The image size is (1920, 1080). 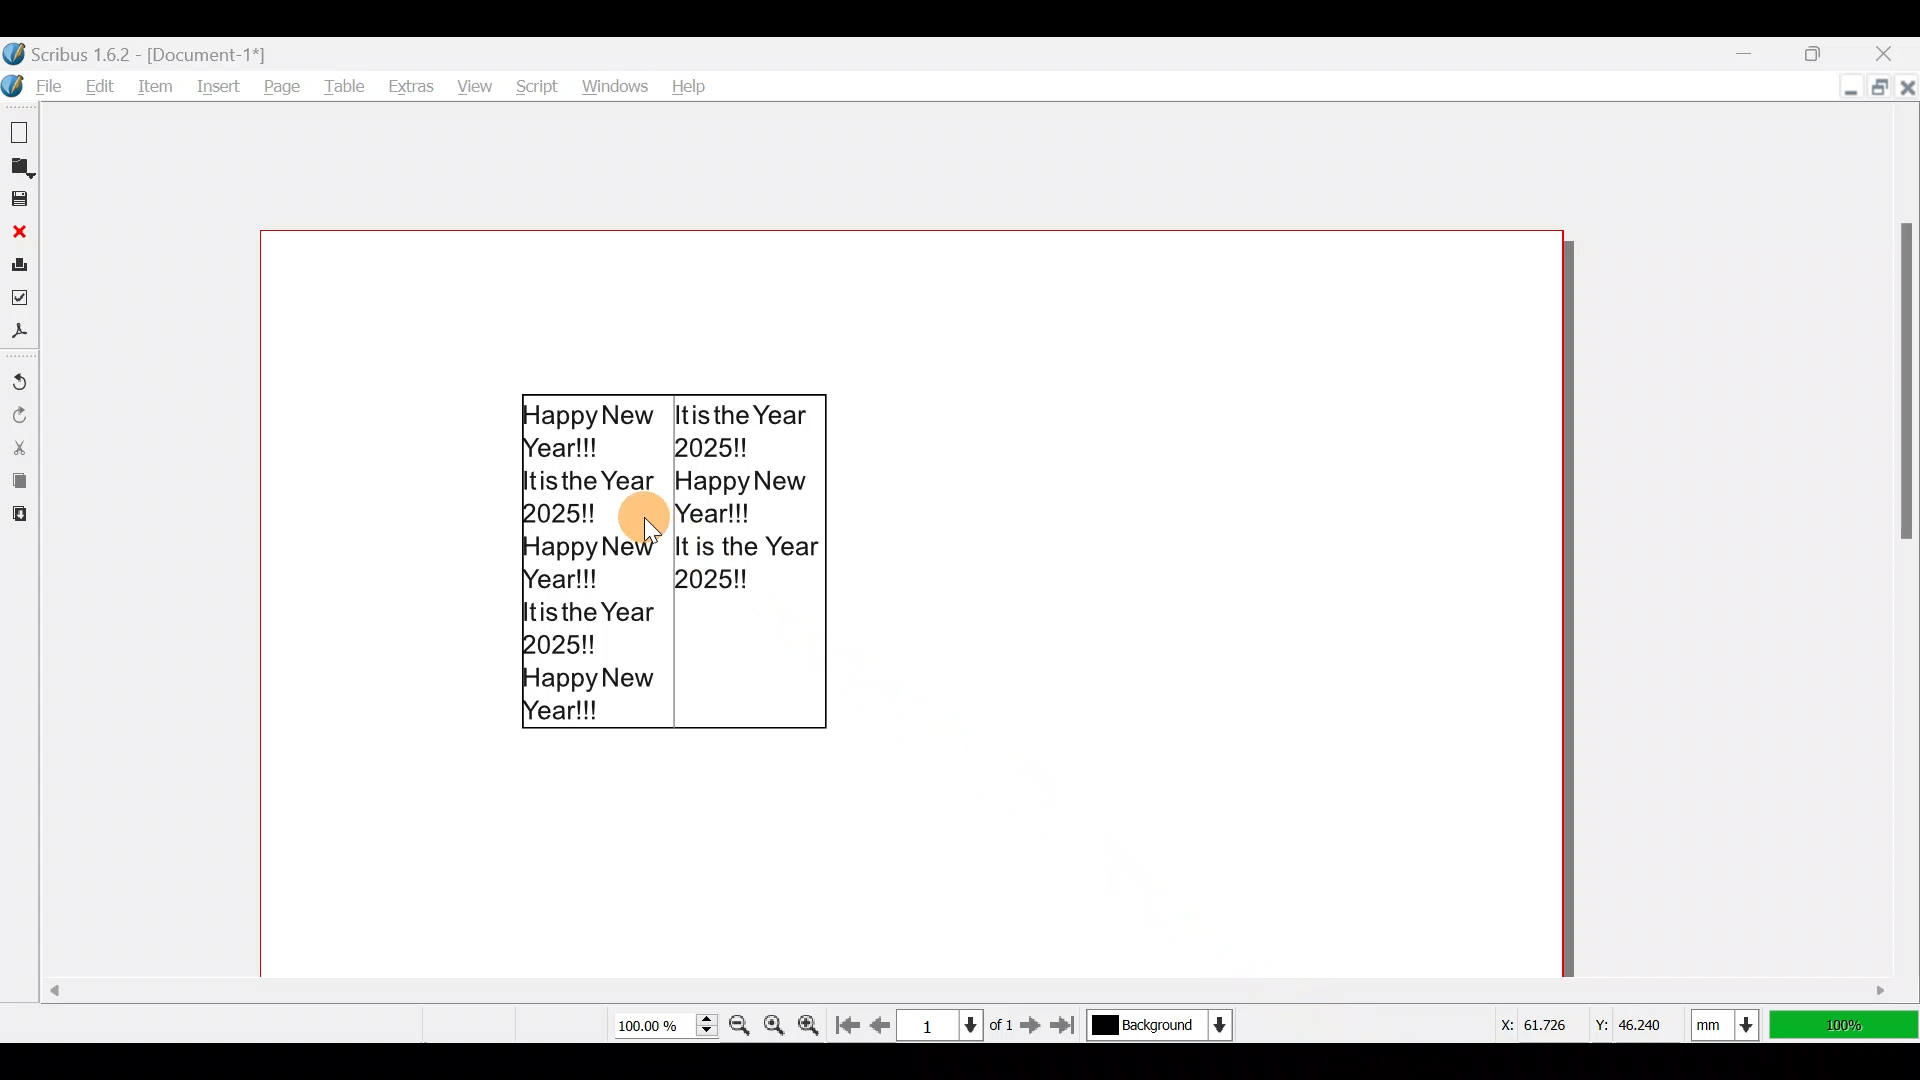 What do you see at coordinates (284, 86) in the screenshot?
I see `Page` at bounding box center [284, 86].